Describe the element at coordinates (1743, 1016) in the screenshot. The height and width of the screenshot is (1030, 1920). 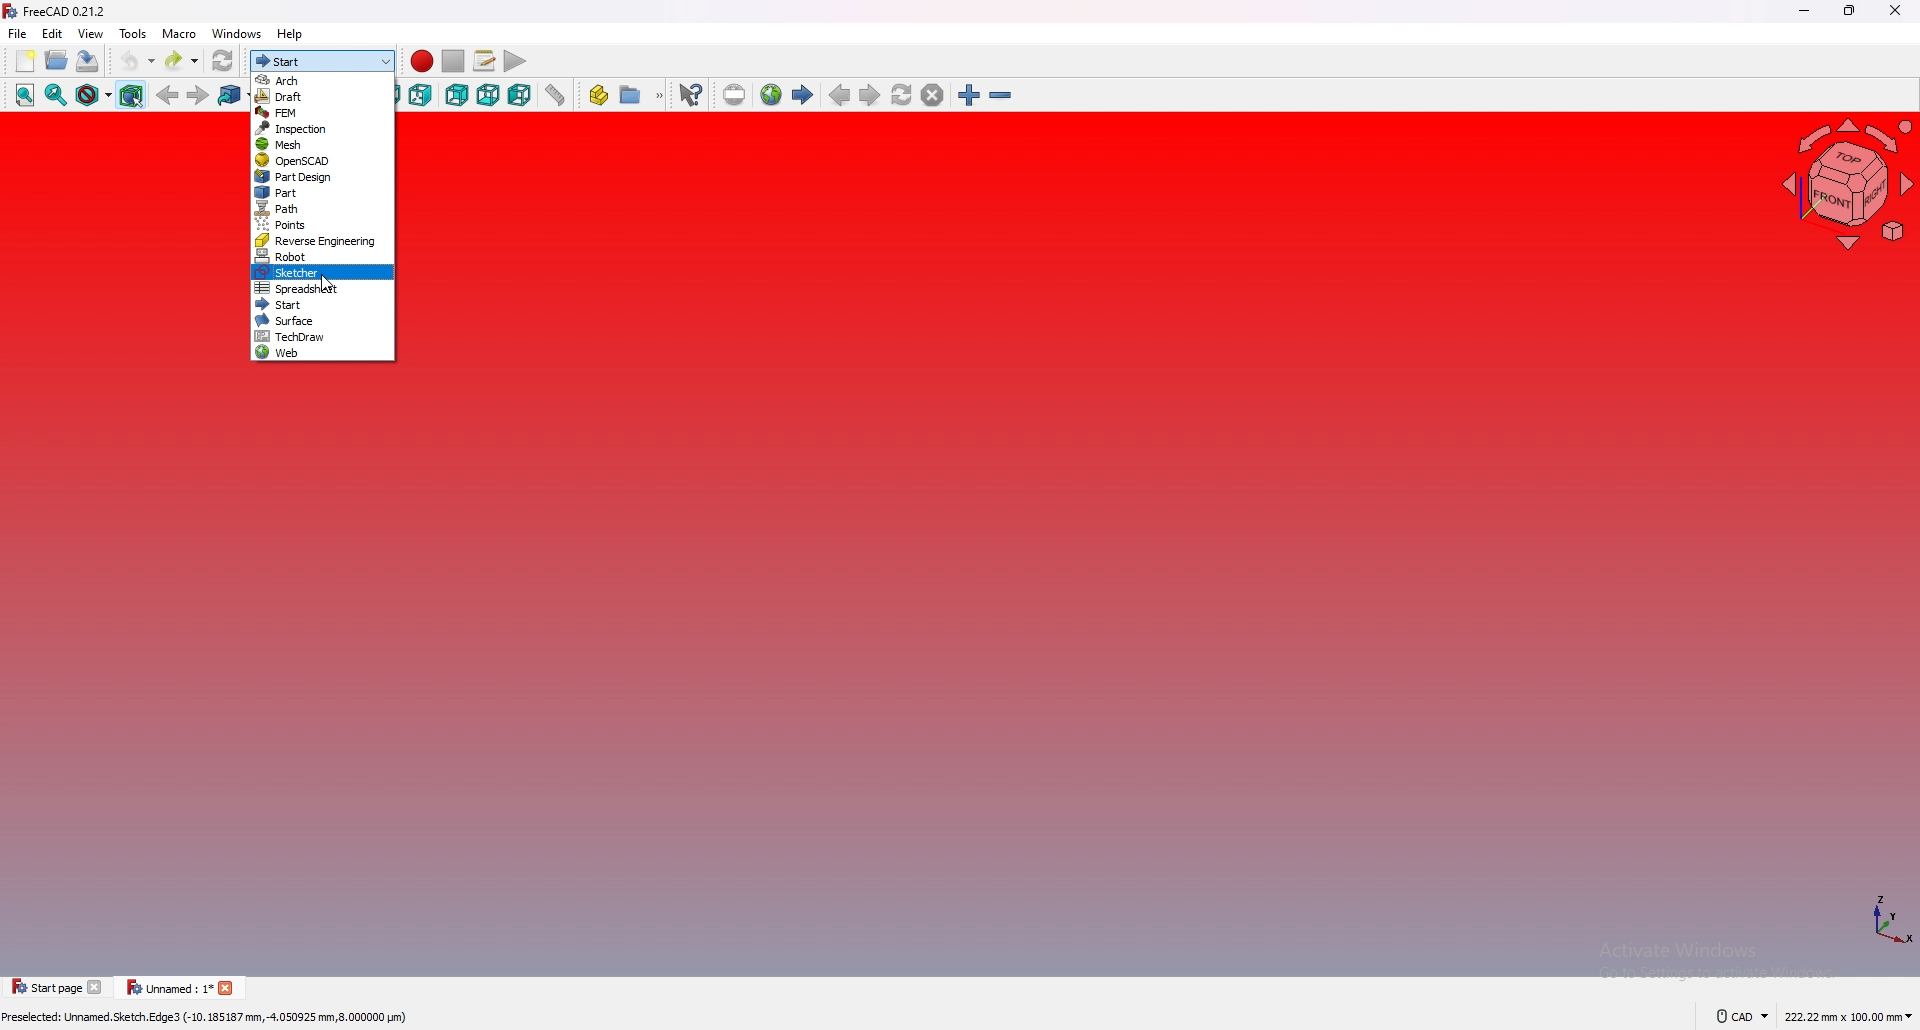
I see `cad navigation` at that location.